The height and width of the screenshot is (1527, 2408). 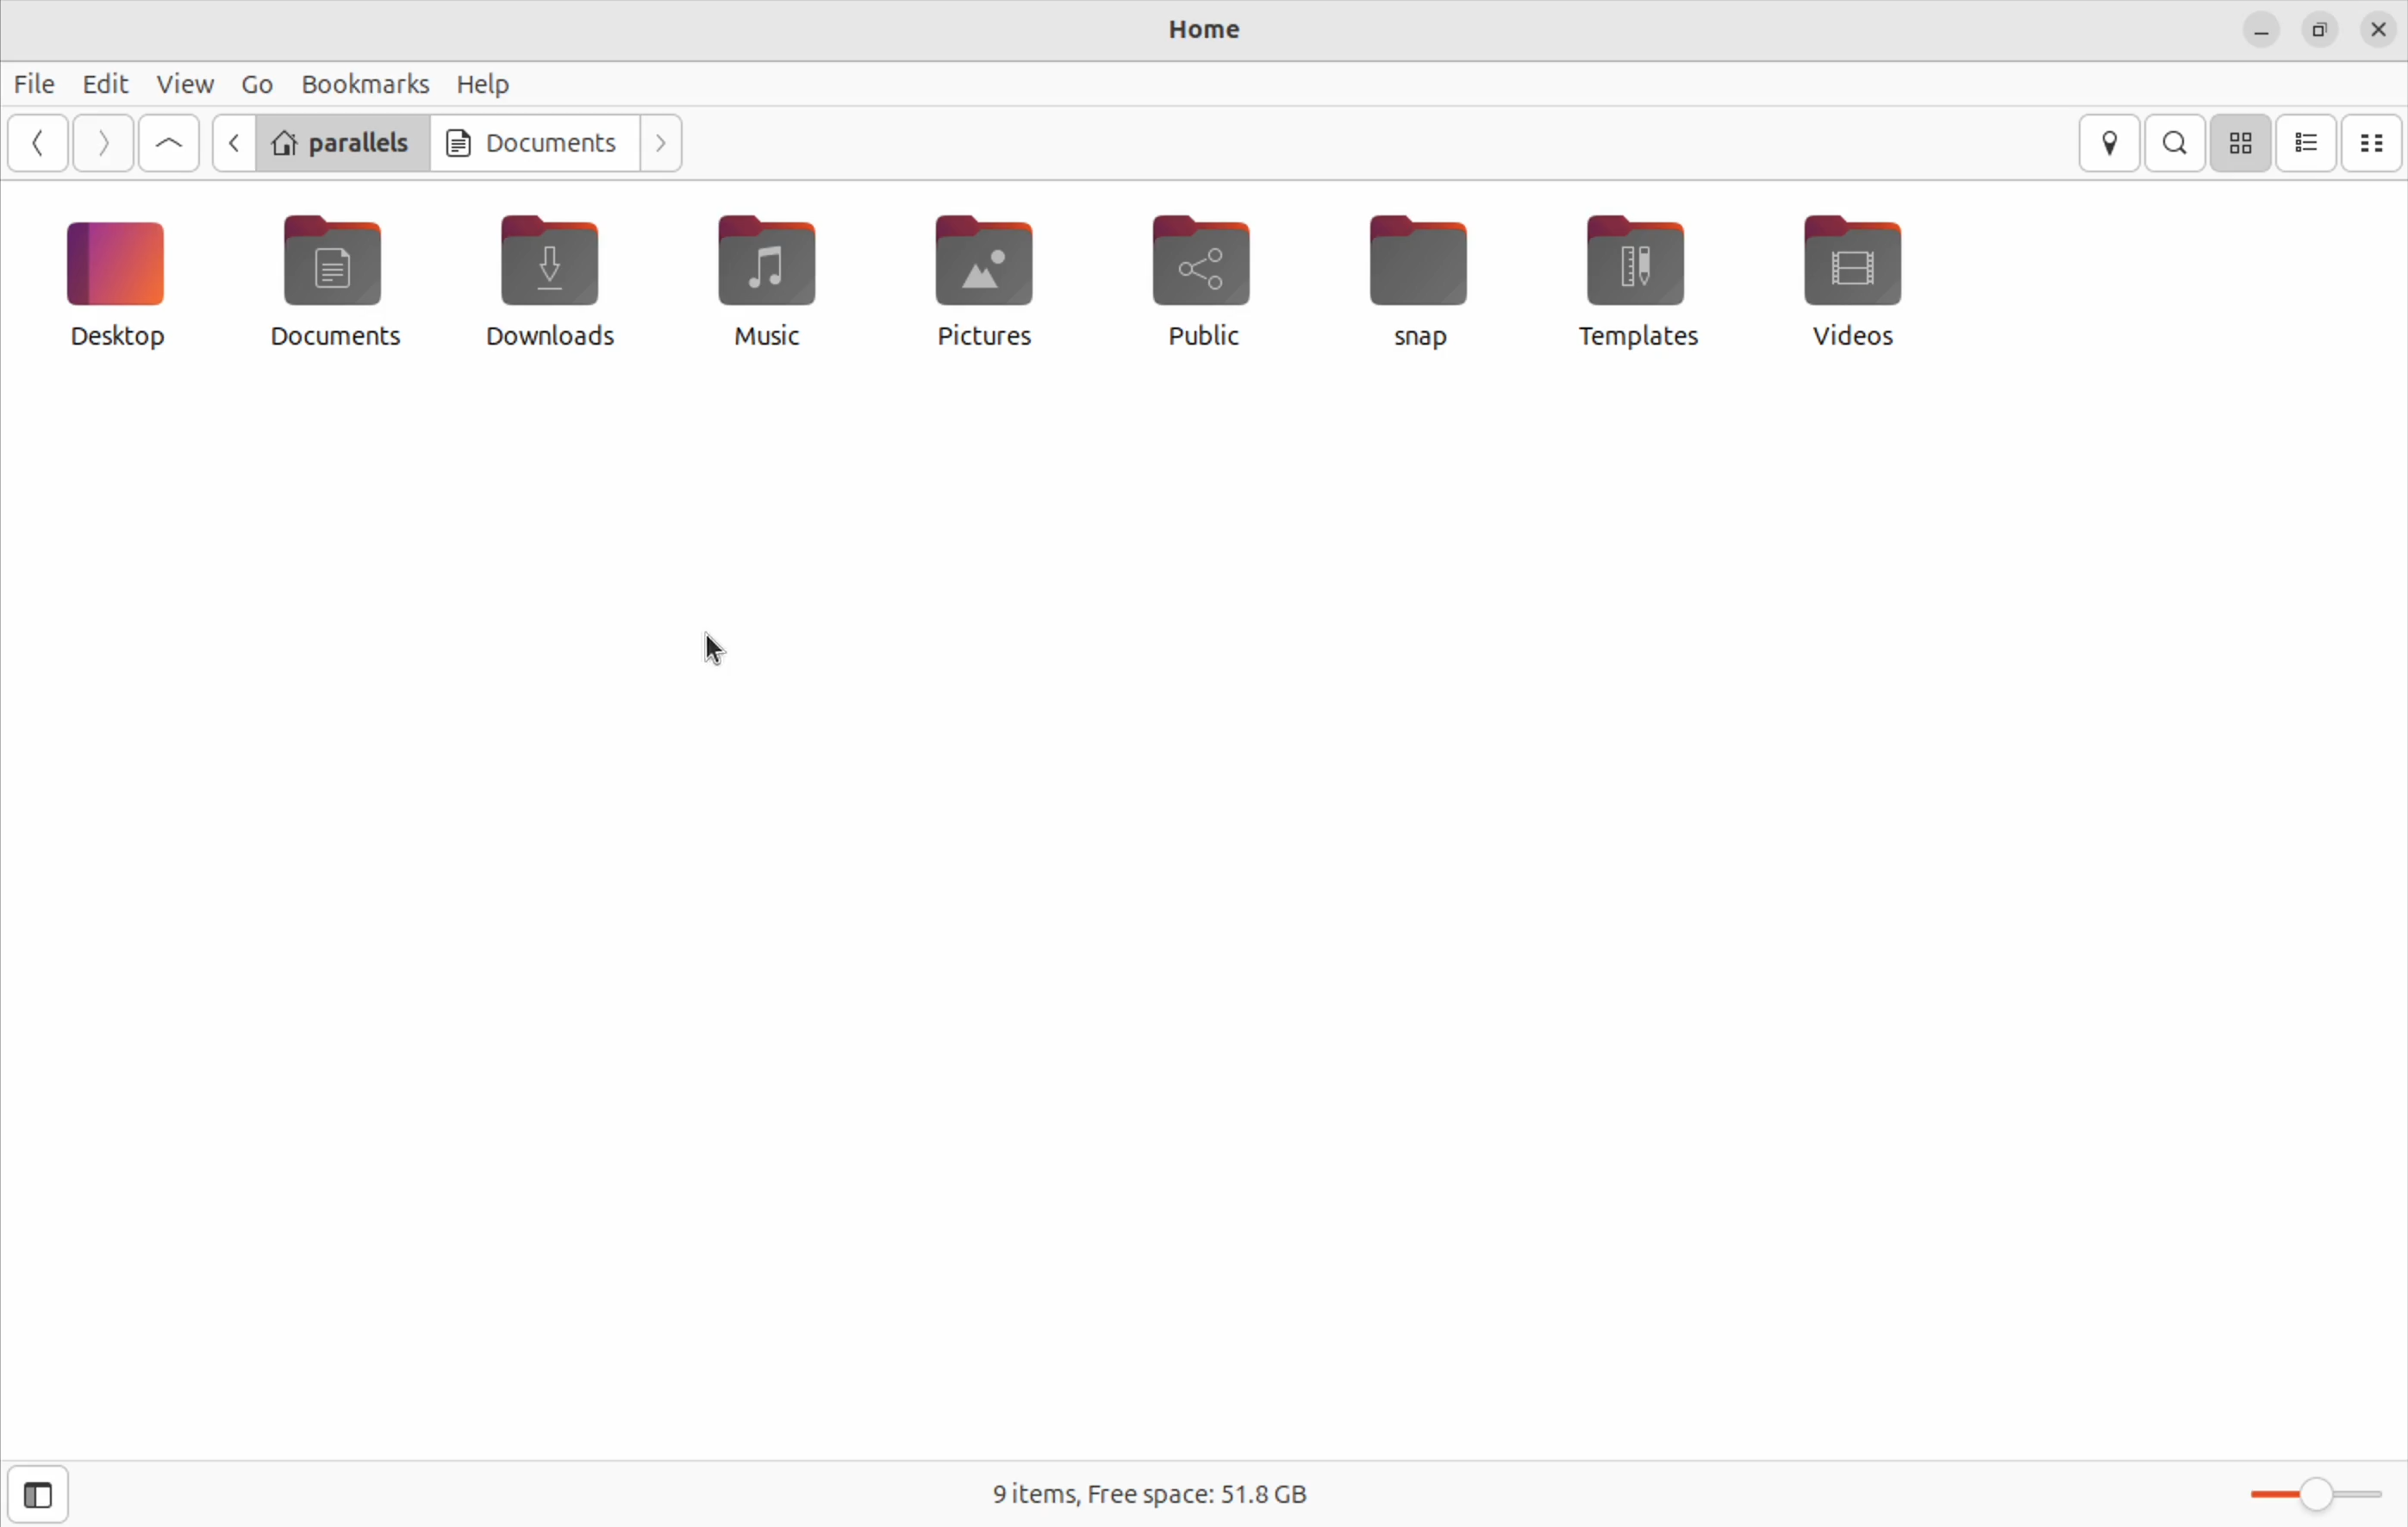 What do you see at coordinates (2318, 1490) in the screenshot?
I see `Toggle bar` at bounding box center [2318, 1490].